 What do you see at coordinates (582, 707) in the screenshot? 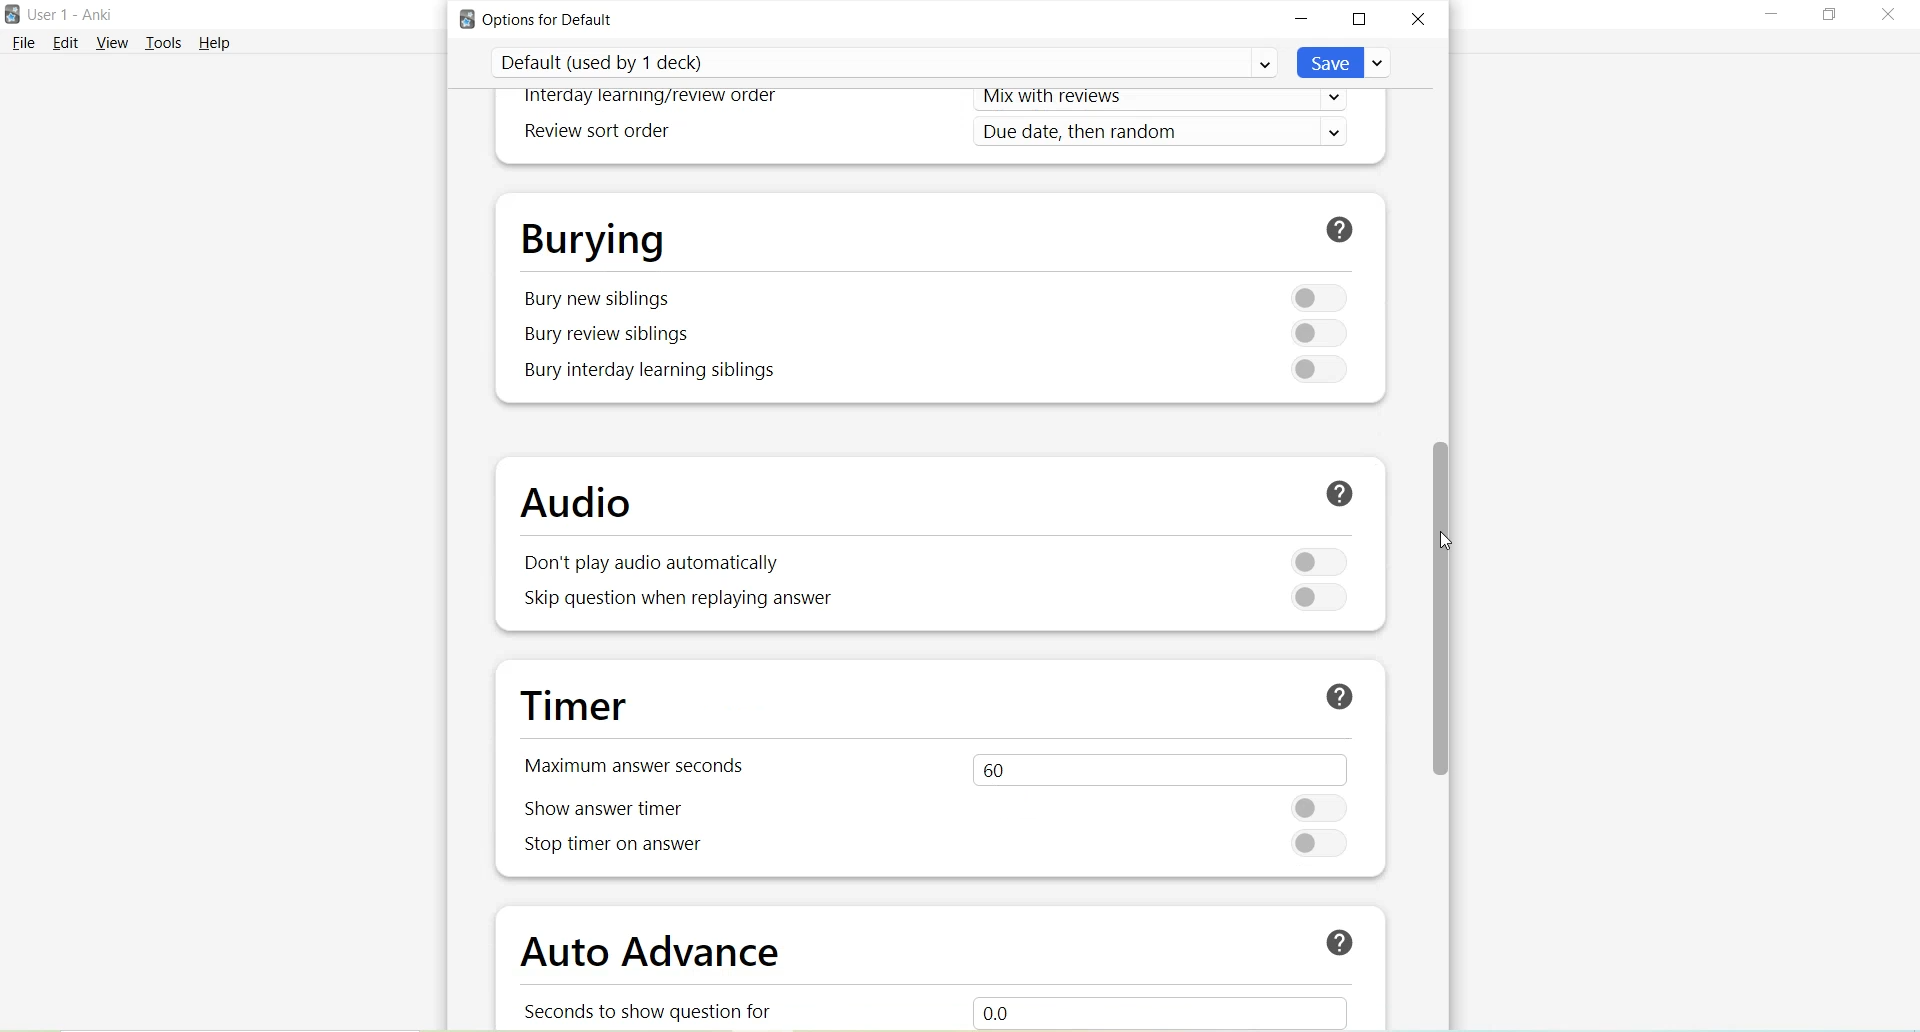
I see `Timer` at bounding box center [582, 707].